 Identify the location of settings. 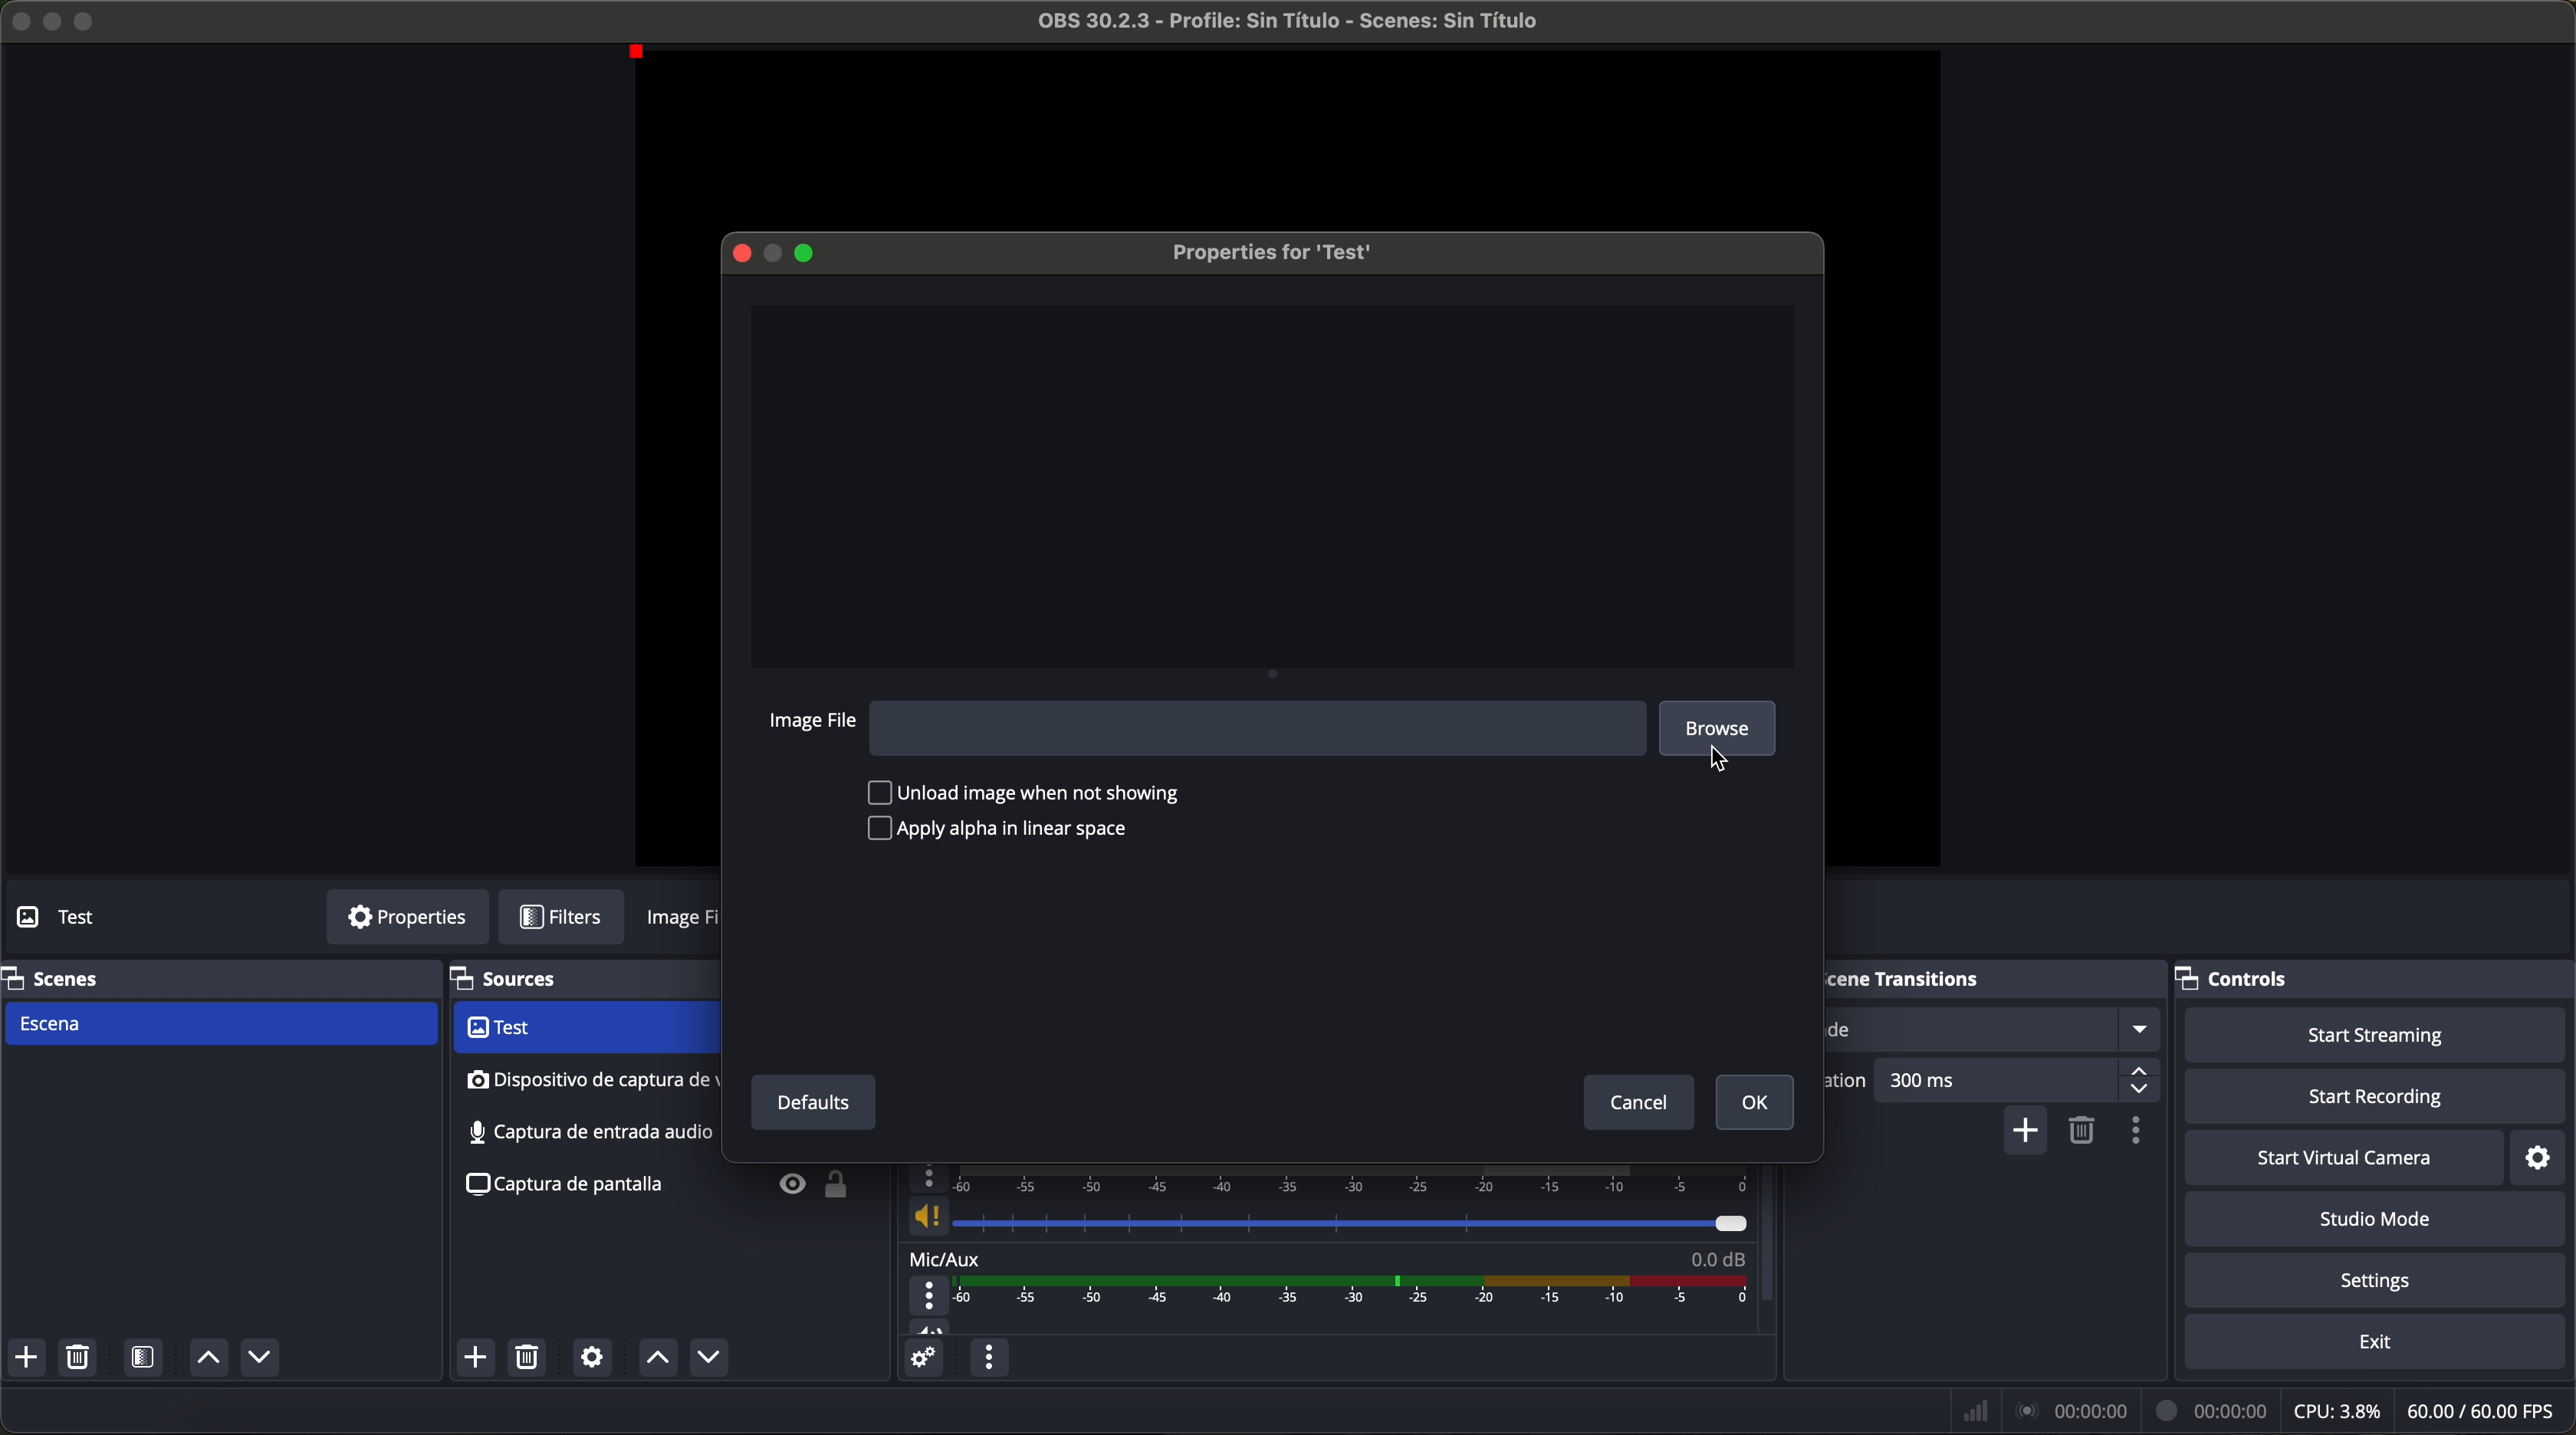
(2547, 1156).